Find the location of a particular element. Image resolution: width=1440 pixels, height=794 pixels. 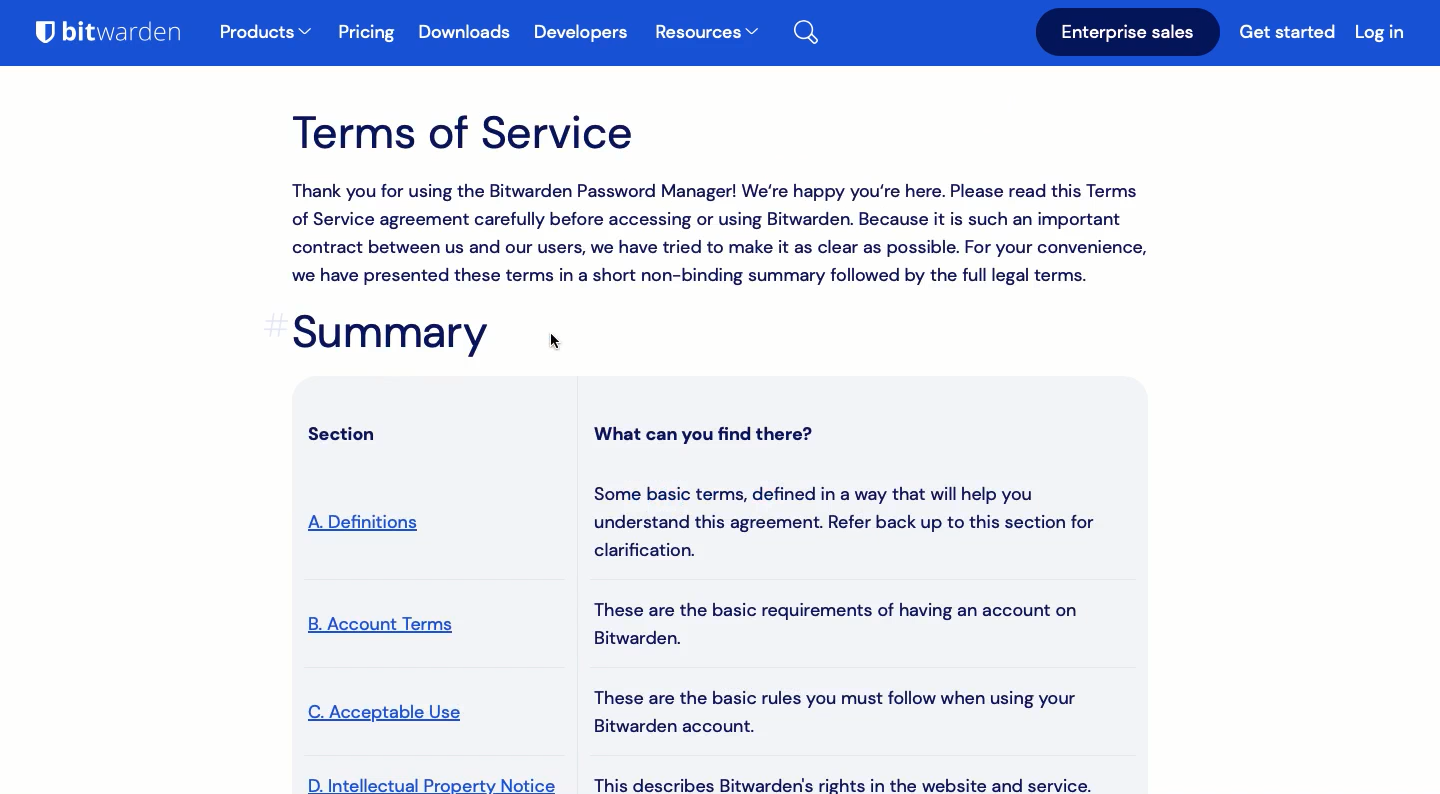

Terms of Service

Thank you for using the Bitwarden Password Manager! We're happy you're here. Please read this Terms
of Service agreement carefully before accessing or using Bitwarden. Because it is such an important
contract between us and our users, we have tried to make it as clear as possible. For your convenience,
we have presented these terms in a short non-binding summary followed by the full legal terms. is located at coordinates (723, 198).